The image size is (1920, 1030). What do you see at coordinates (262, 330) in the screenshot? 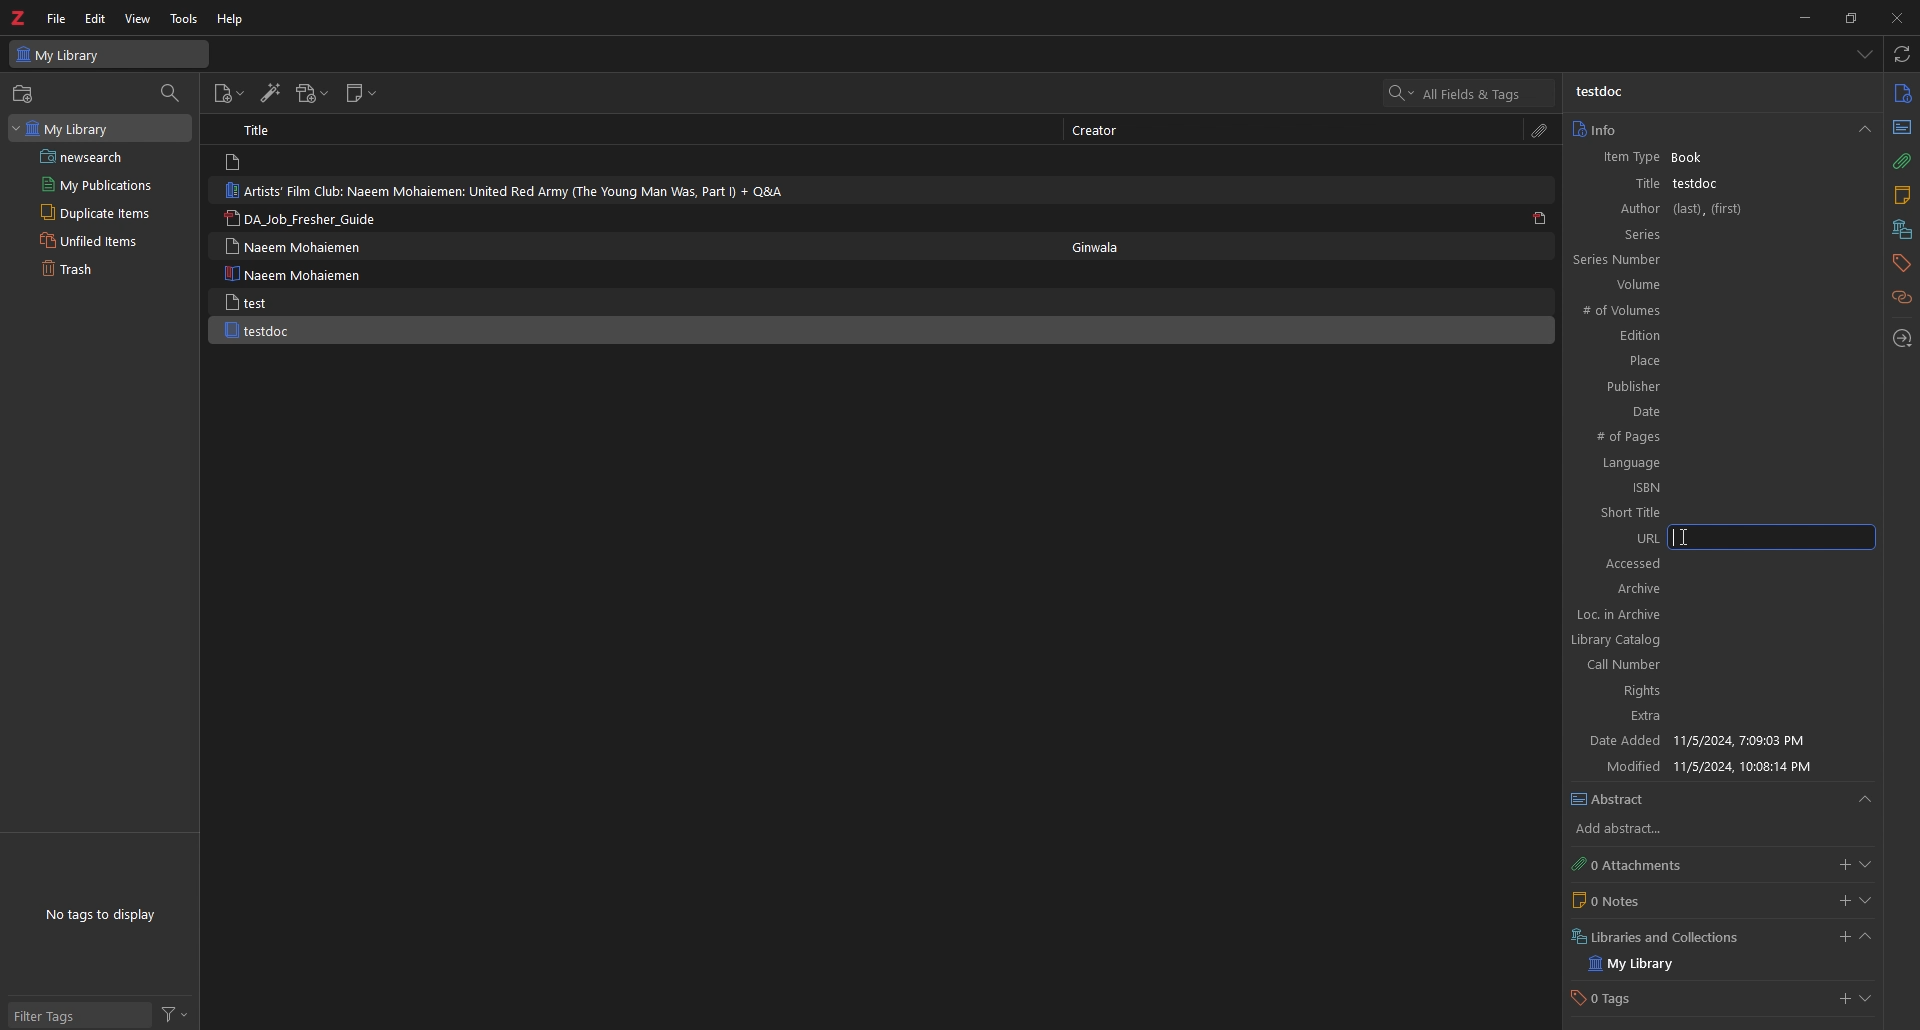
I see `testdoc` at bounding box center [262, 330].